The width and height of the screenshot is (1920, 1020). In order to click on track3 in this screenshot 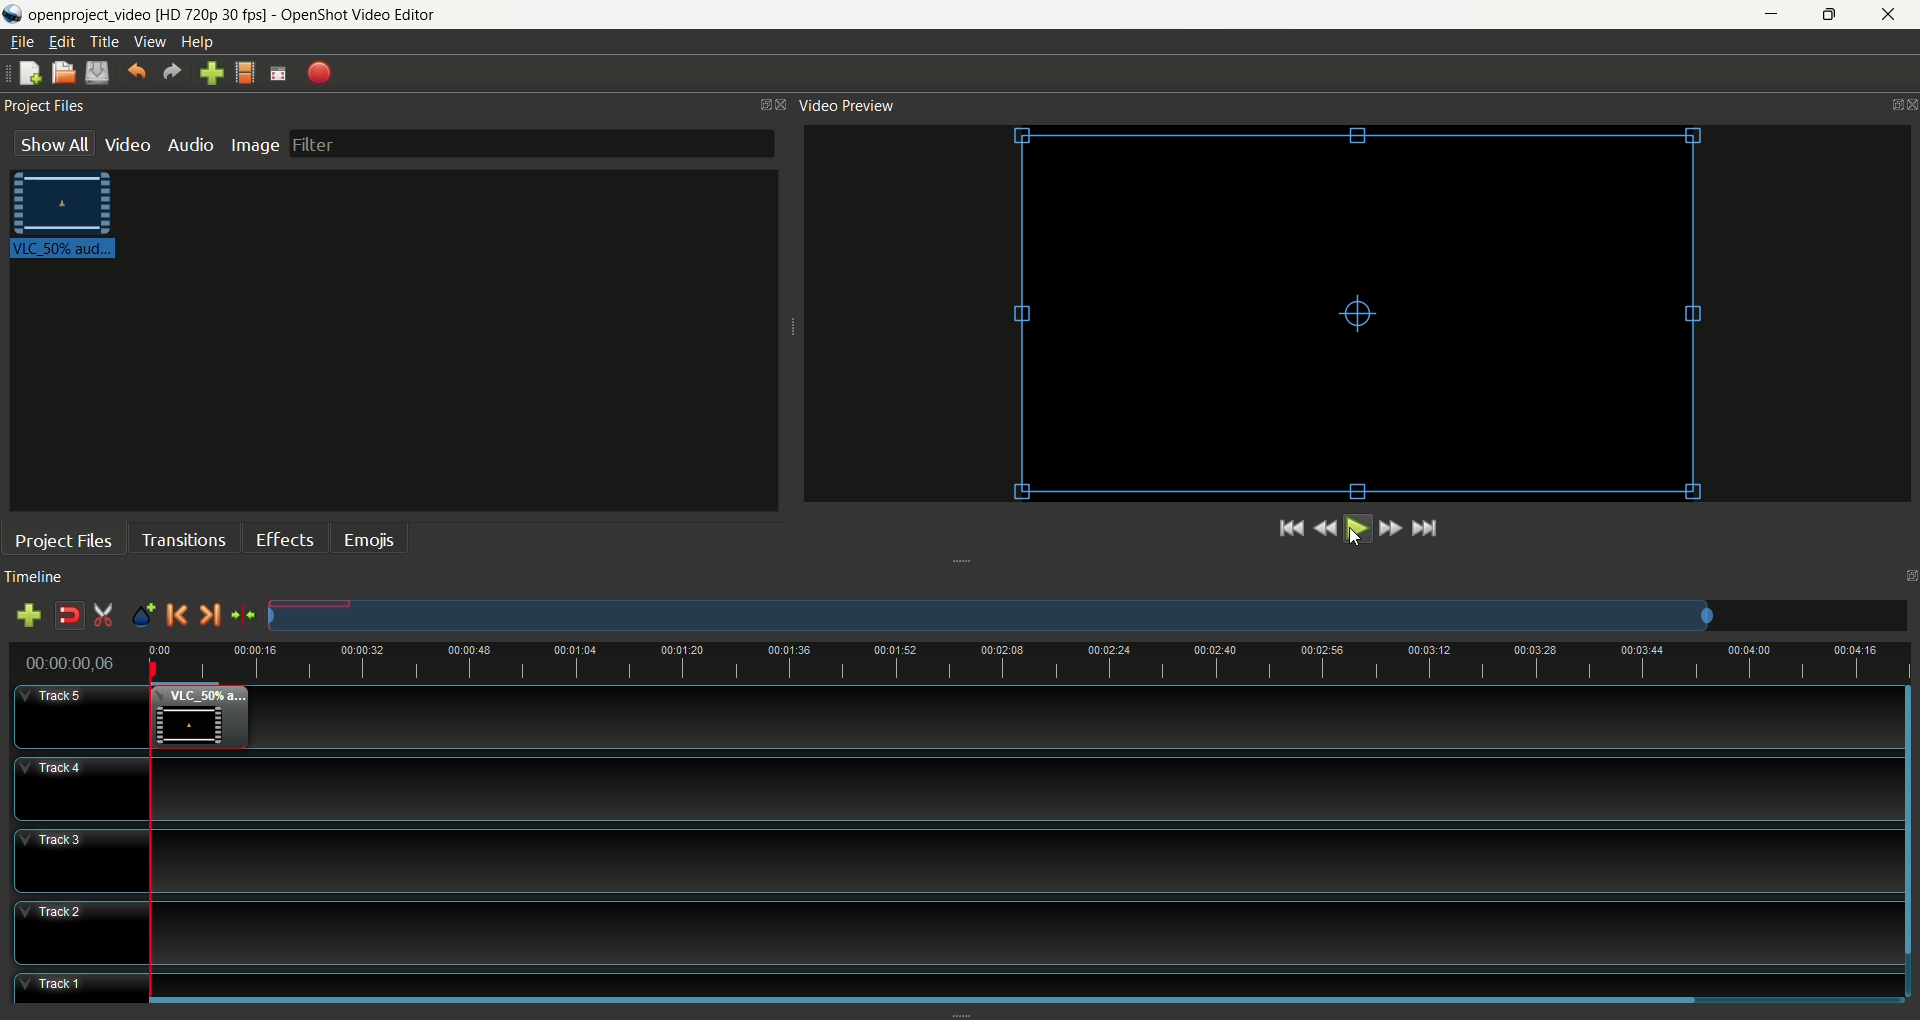, I will do `click(85, 861)`.